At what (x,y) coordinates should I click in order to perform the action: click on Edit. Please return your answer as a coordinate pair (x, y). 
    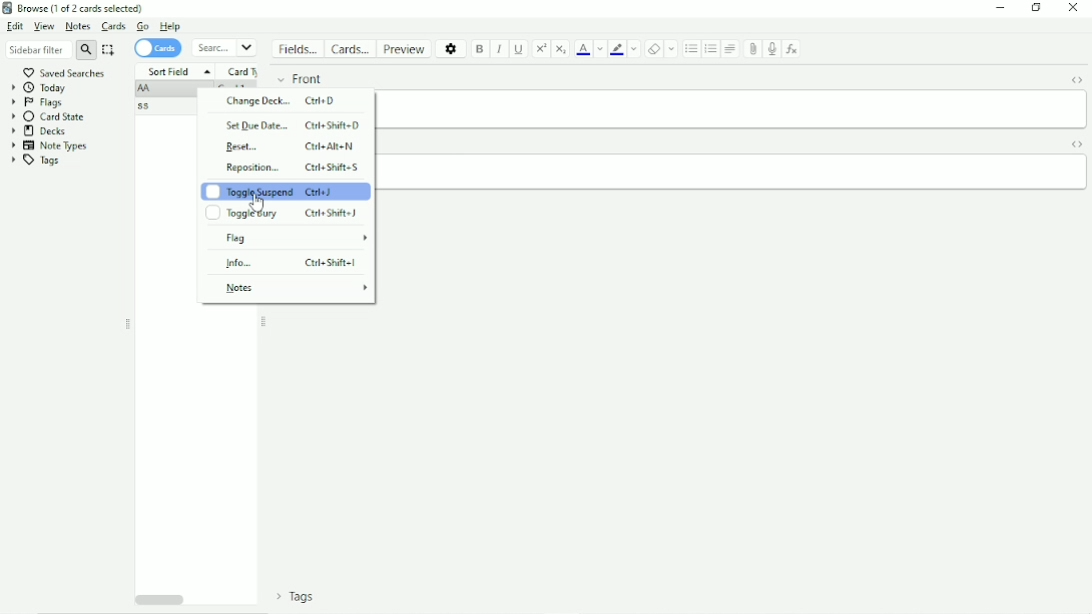
    Looking at the image, I should click on (14, 27).